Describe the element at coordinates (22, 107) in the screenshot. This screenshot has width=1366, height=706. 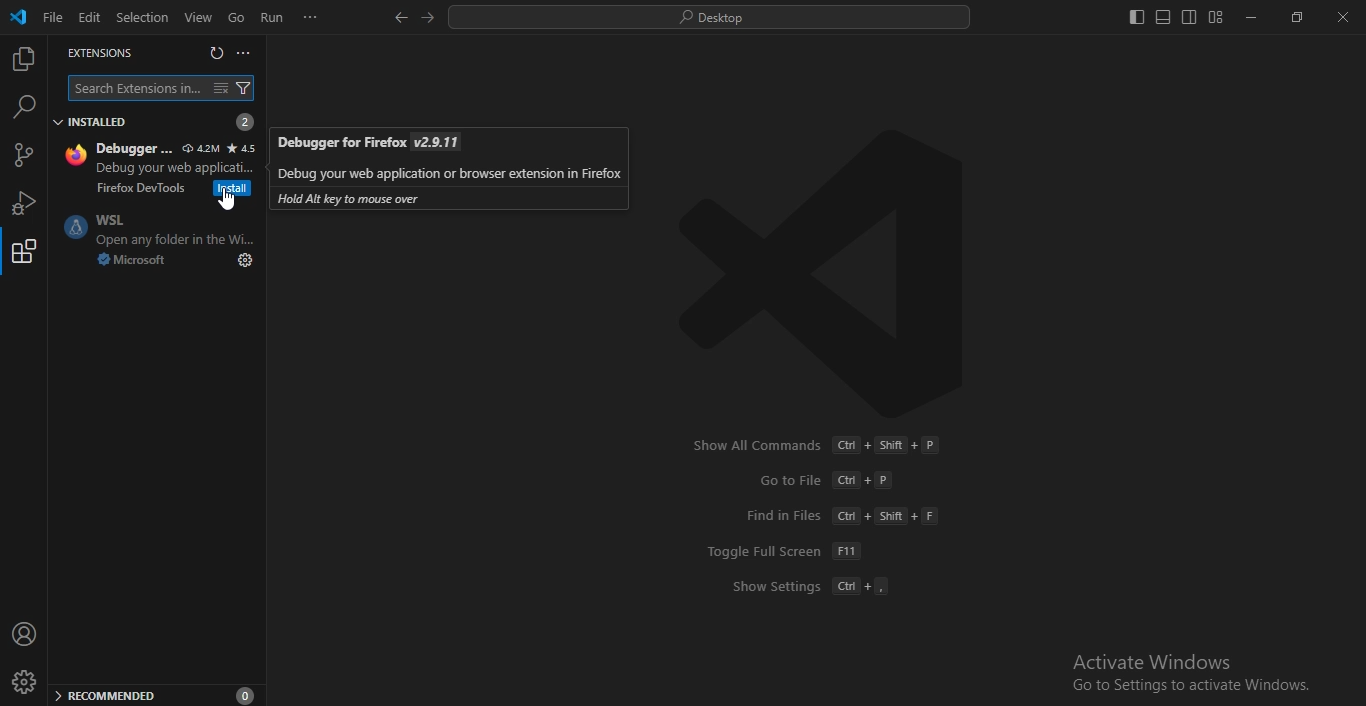
I see `search` at that location.